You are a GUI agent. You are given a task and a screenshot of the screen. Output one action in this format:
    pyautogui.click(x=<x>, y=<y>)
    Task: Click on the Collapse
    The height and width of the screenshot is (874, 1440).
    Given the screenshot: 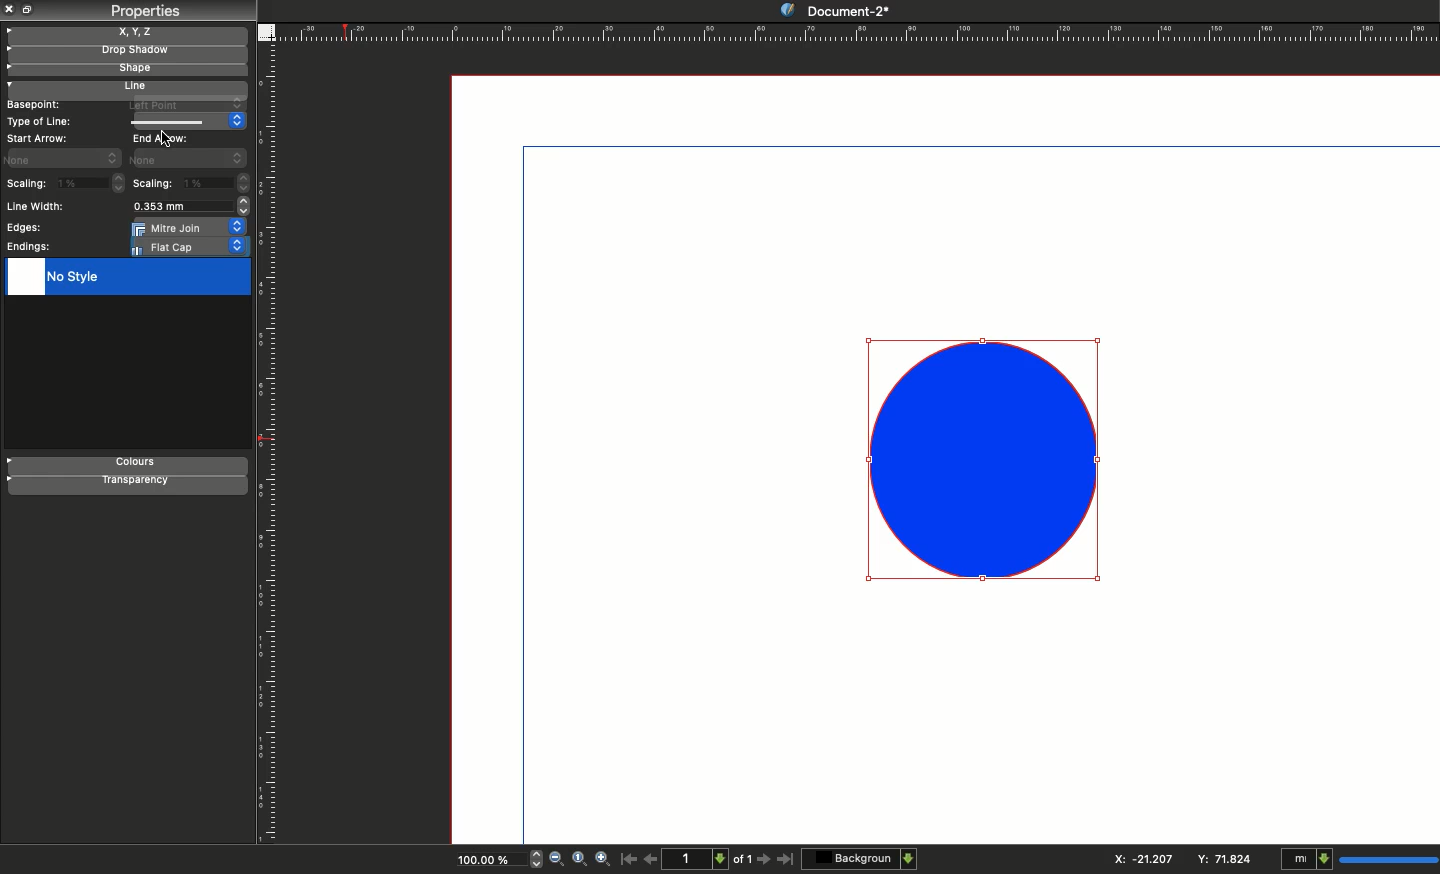 What is the action you would take?
    pyautogui.click(x=30, y=9)
    